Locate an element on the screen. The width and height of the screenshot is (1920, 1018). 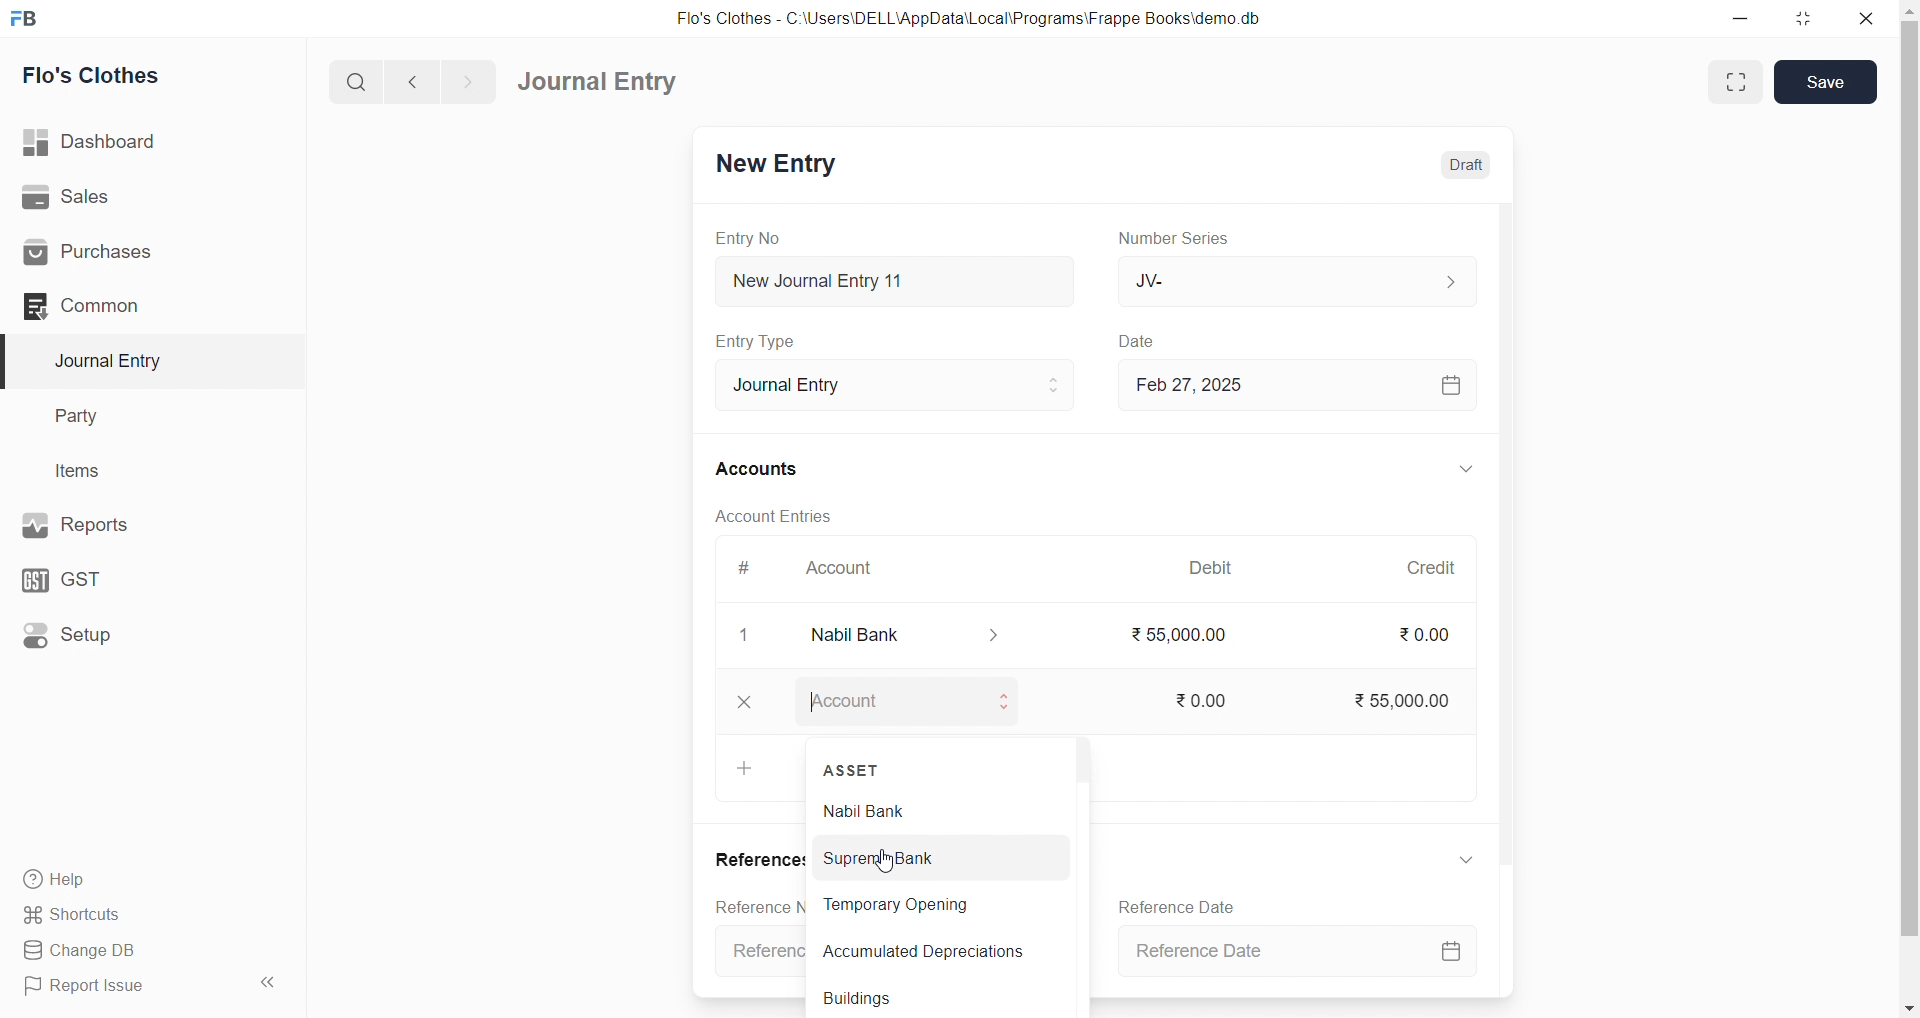
Number Series is located at coordinates (1188, 238).